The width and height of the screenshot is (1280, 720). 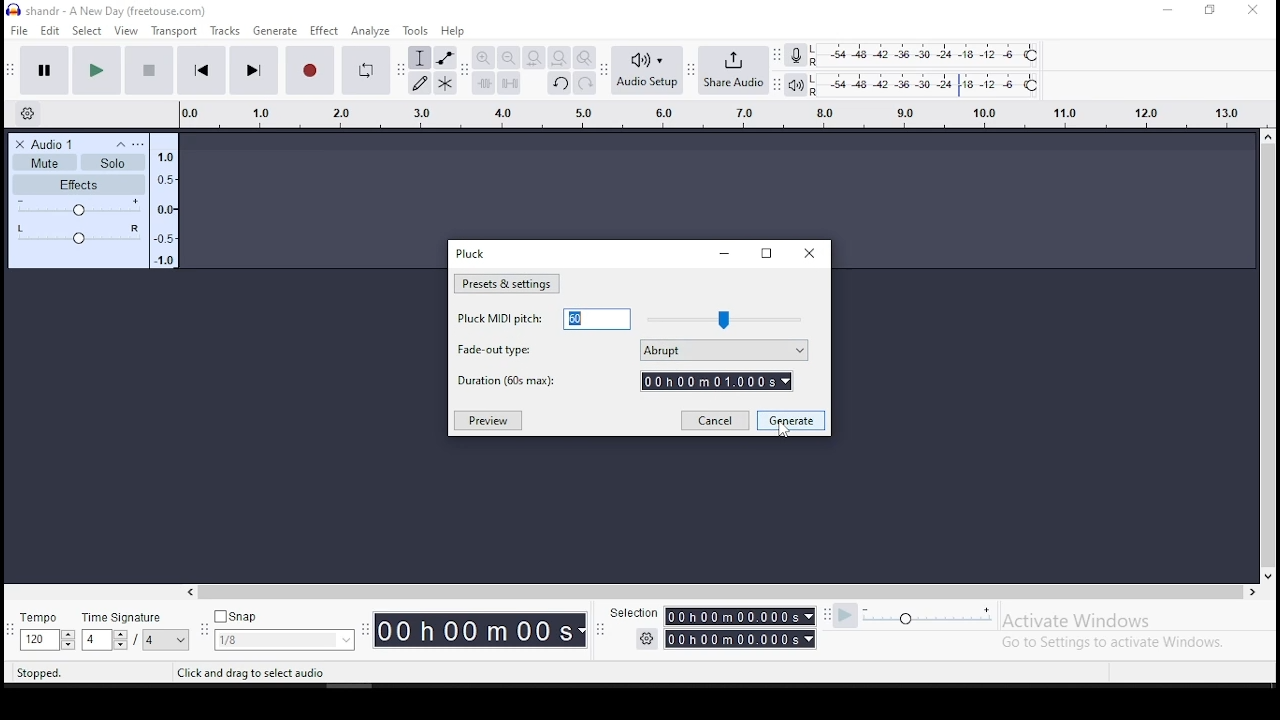 I want to click on delete track, so click(x=18, y=144).